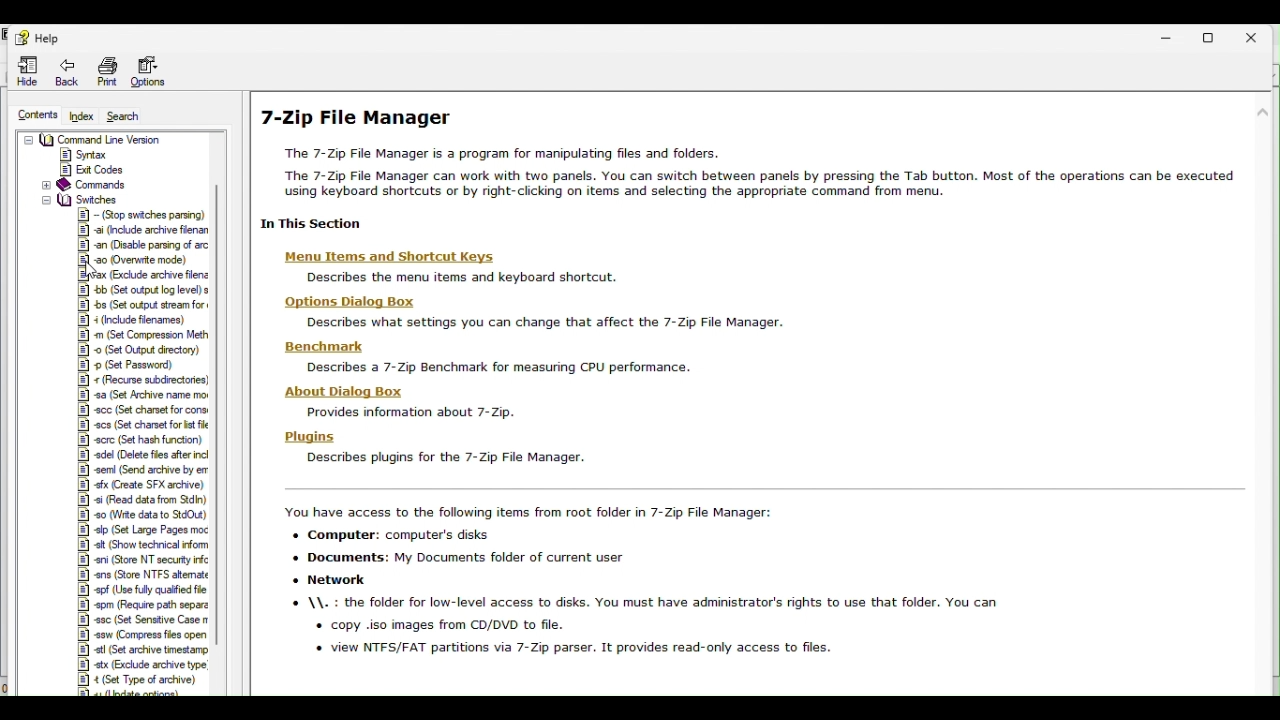 Image resolution: width=1280 pixels, height=720 pixels. Describe the element at coordinates (144, 455) in the screenshot. I see `|&] edel (Delete fies after ind` at that location.